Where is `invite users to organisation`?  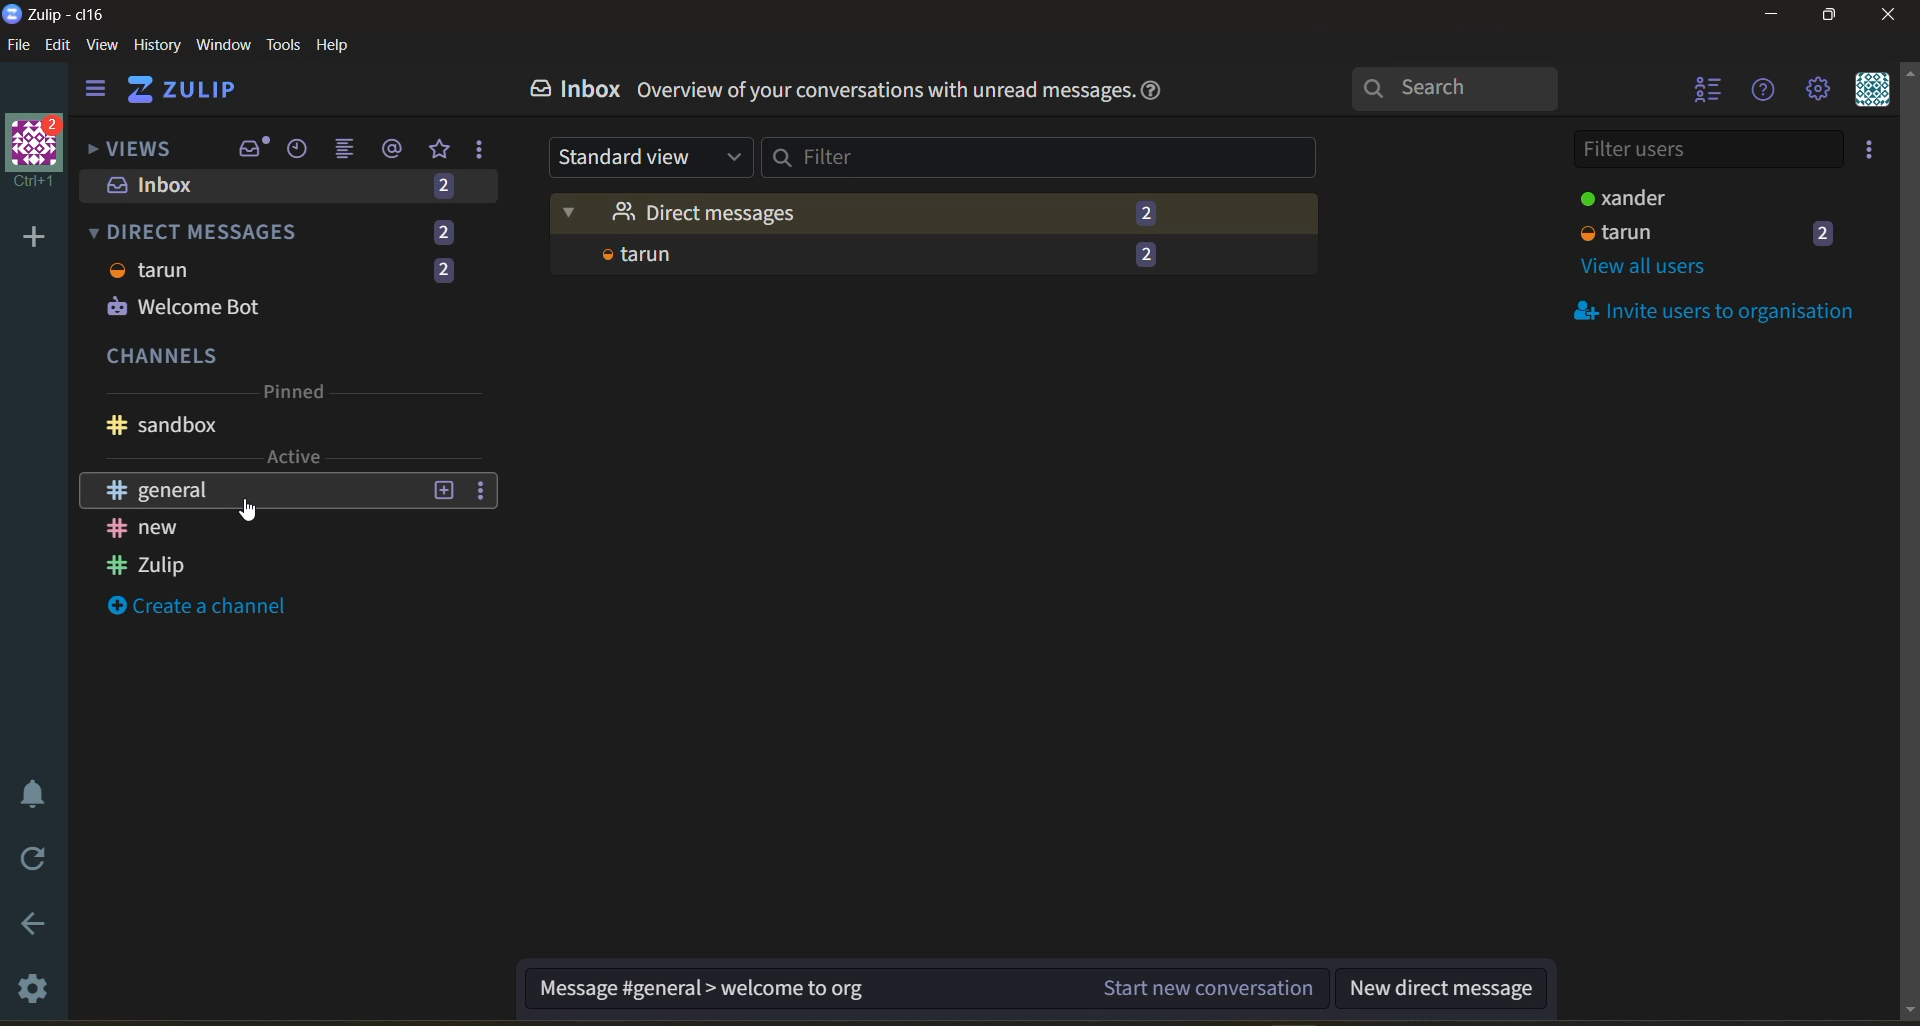 invite users to organisation is located at coordinates (1721, 310).